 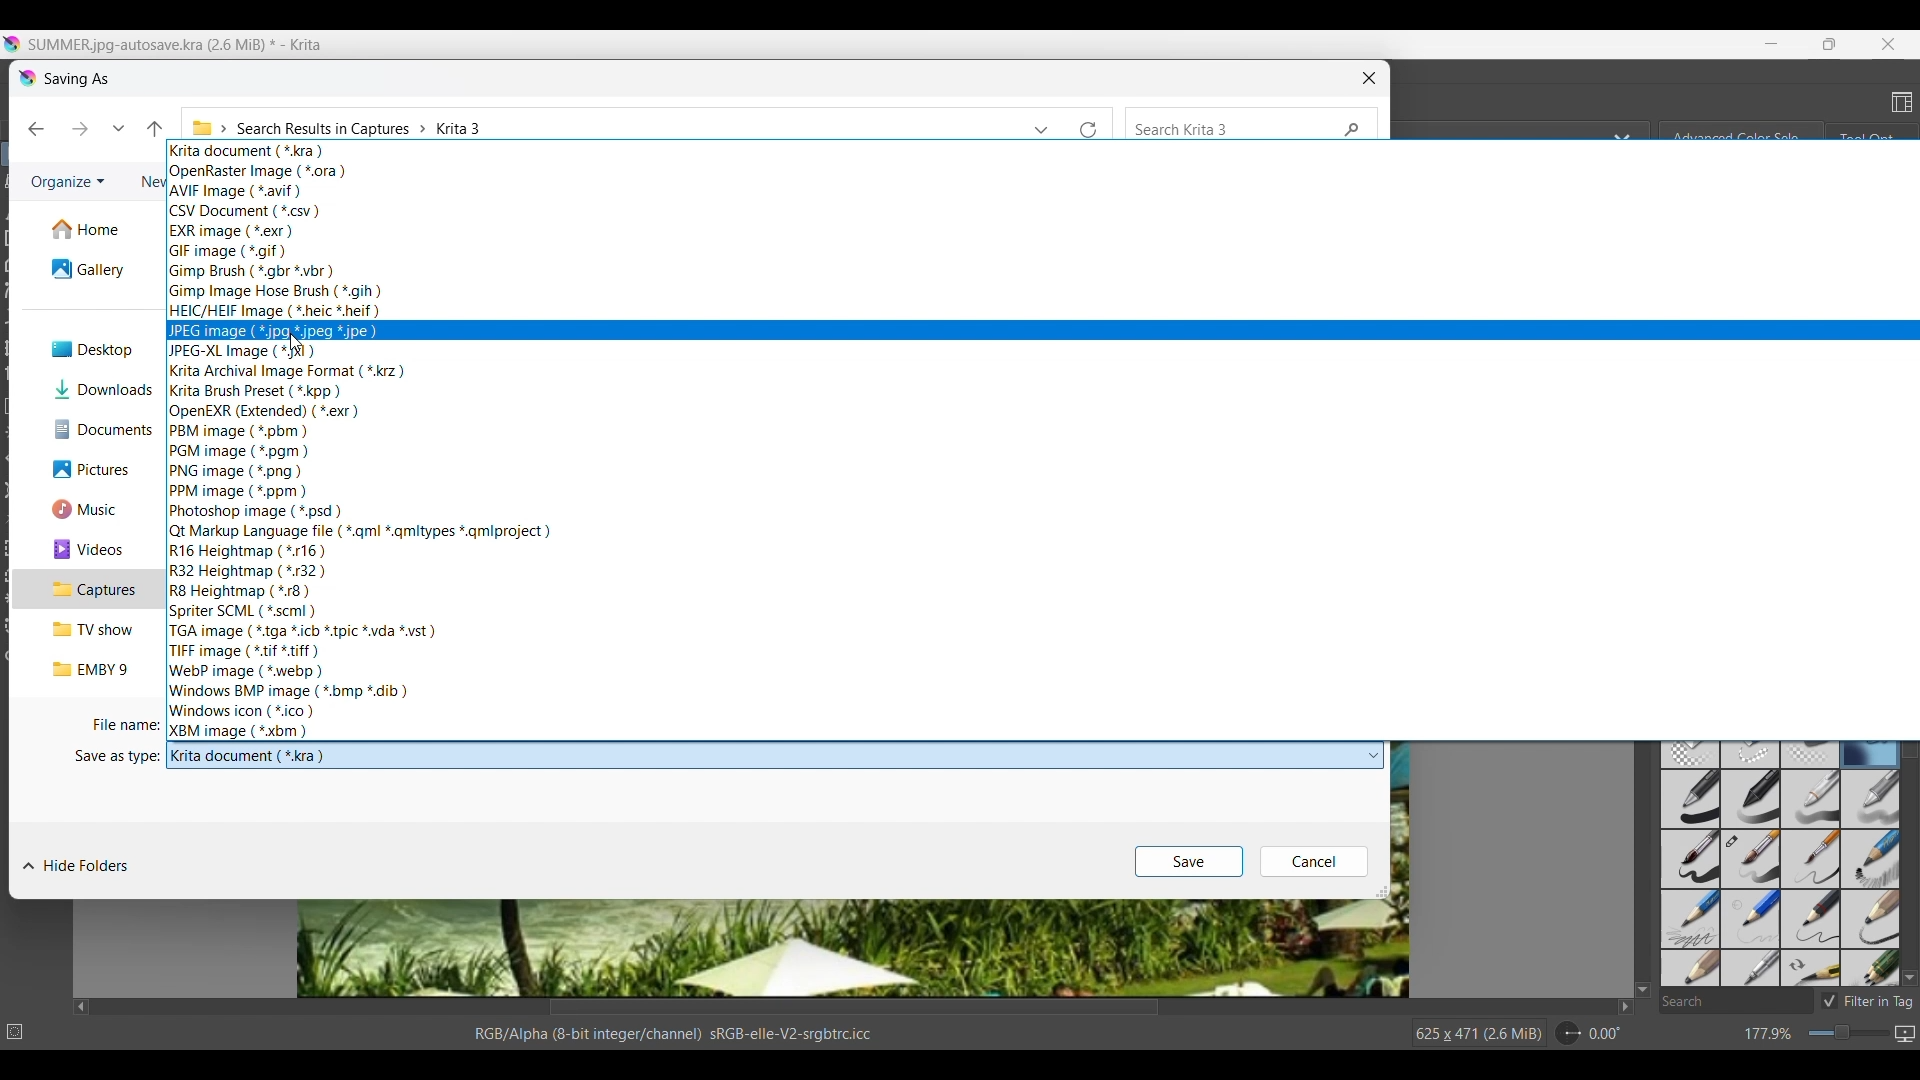 I want to click on Close interface, so click(x=1888, y=44).